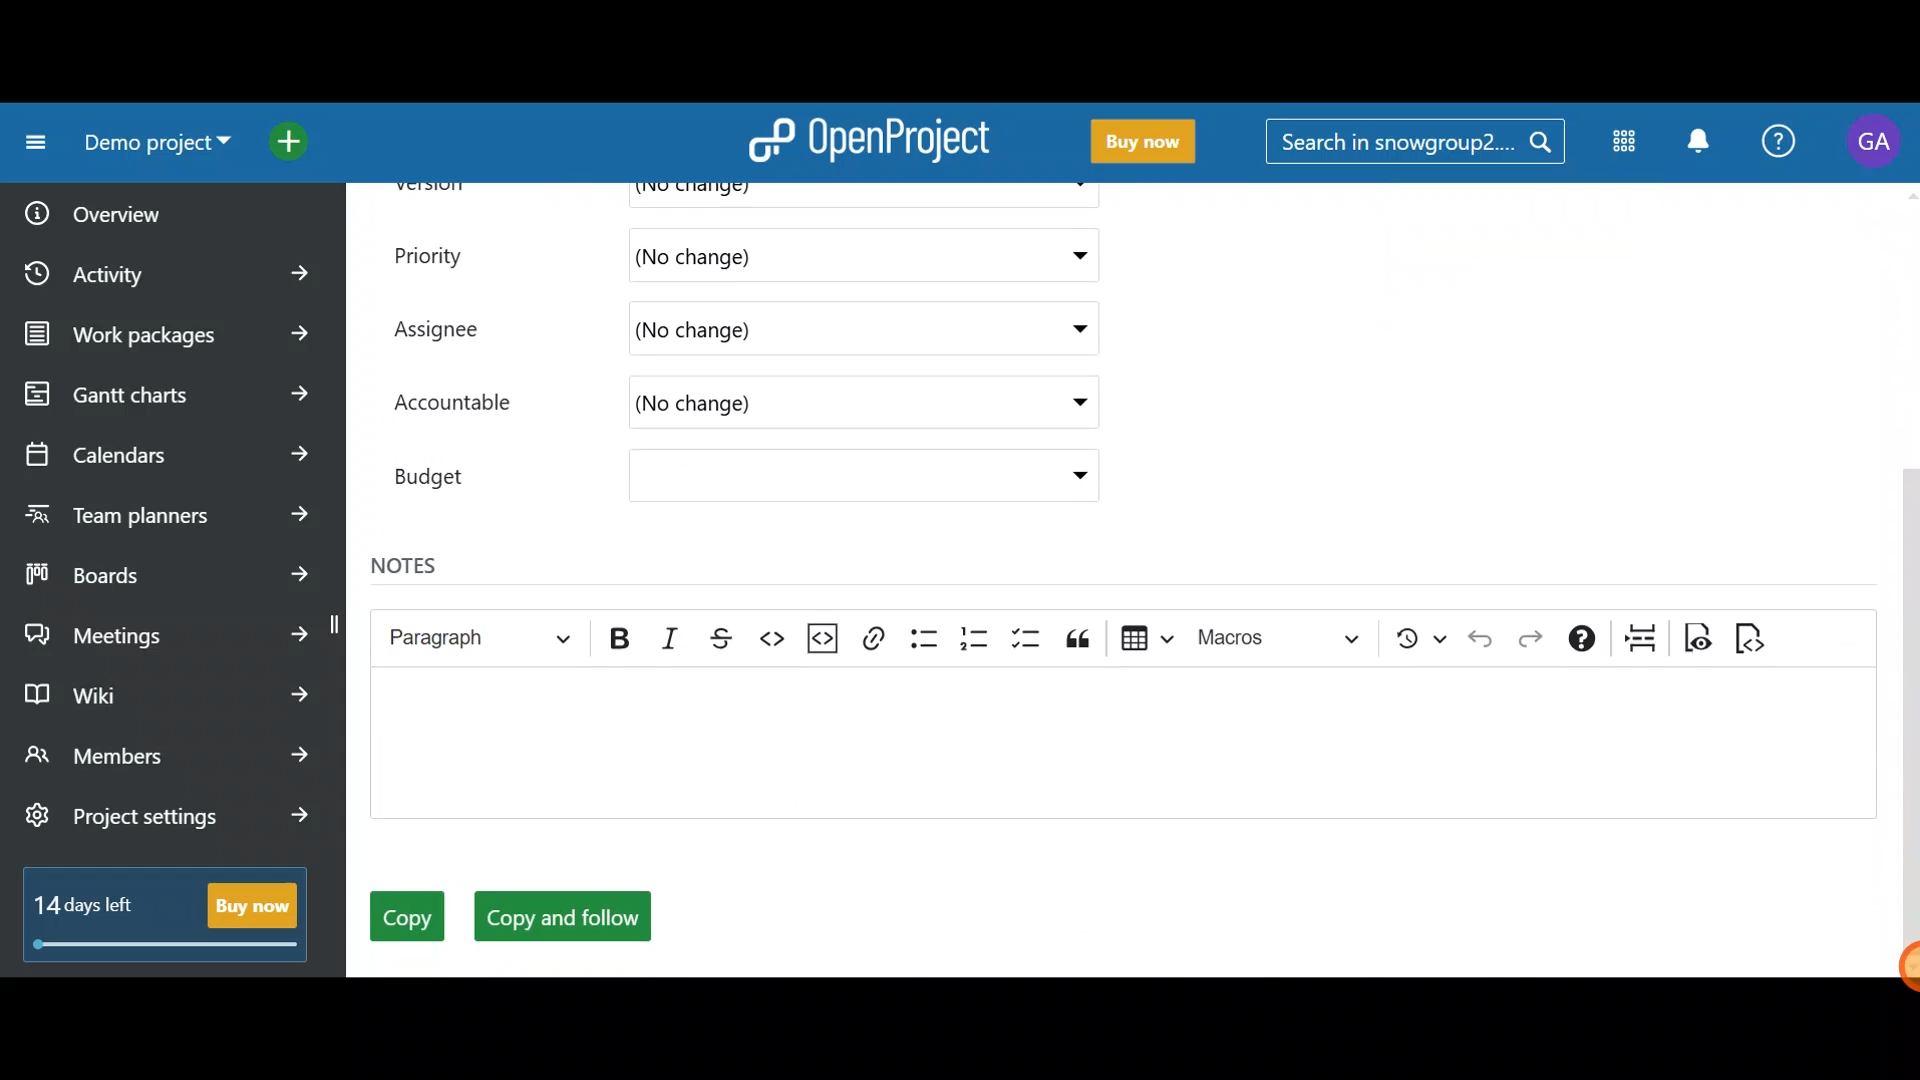 The height and width of the screenshot is (1080, 1920). Describe the element at coordinates (928, 638) in the screenshot. I see `Bulleted list` at that location.